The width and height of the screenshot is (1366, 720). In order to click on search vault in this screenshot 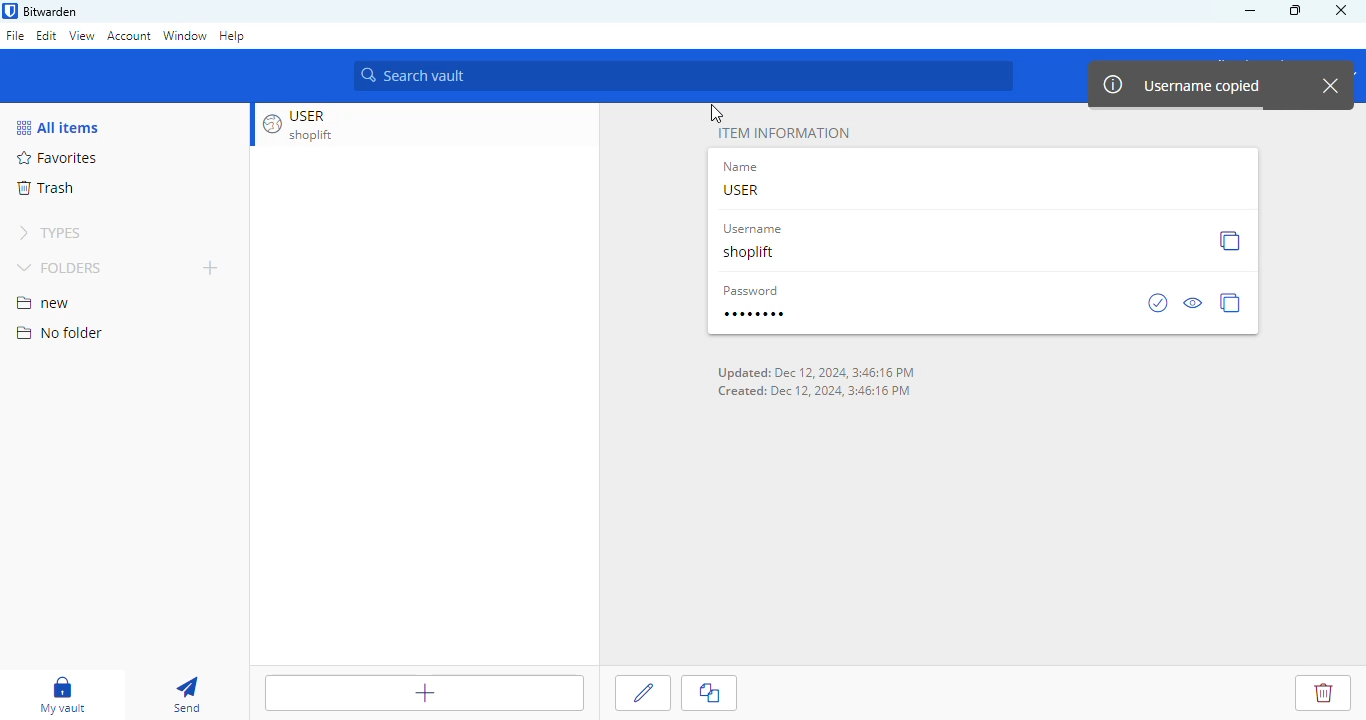, I will do `click(685, 77)`.